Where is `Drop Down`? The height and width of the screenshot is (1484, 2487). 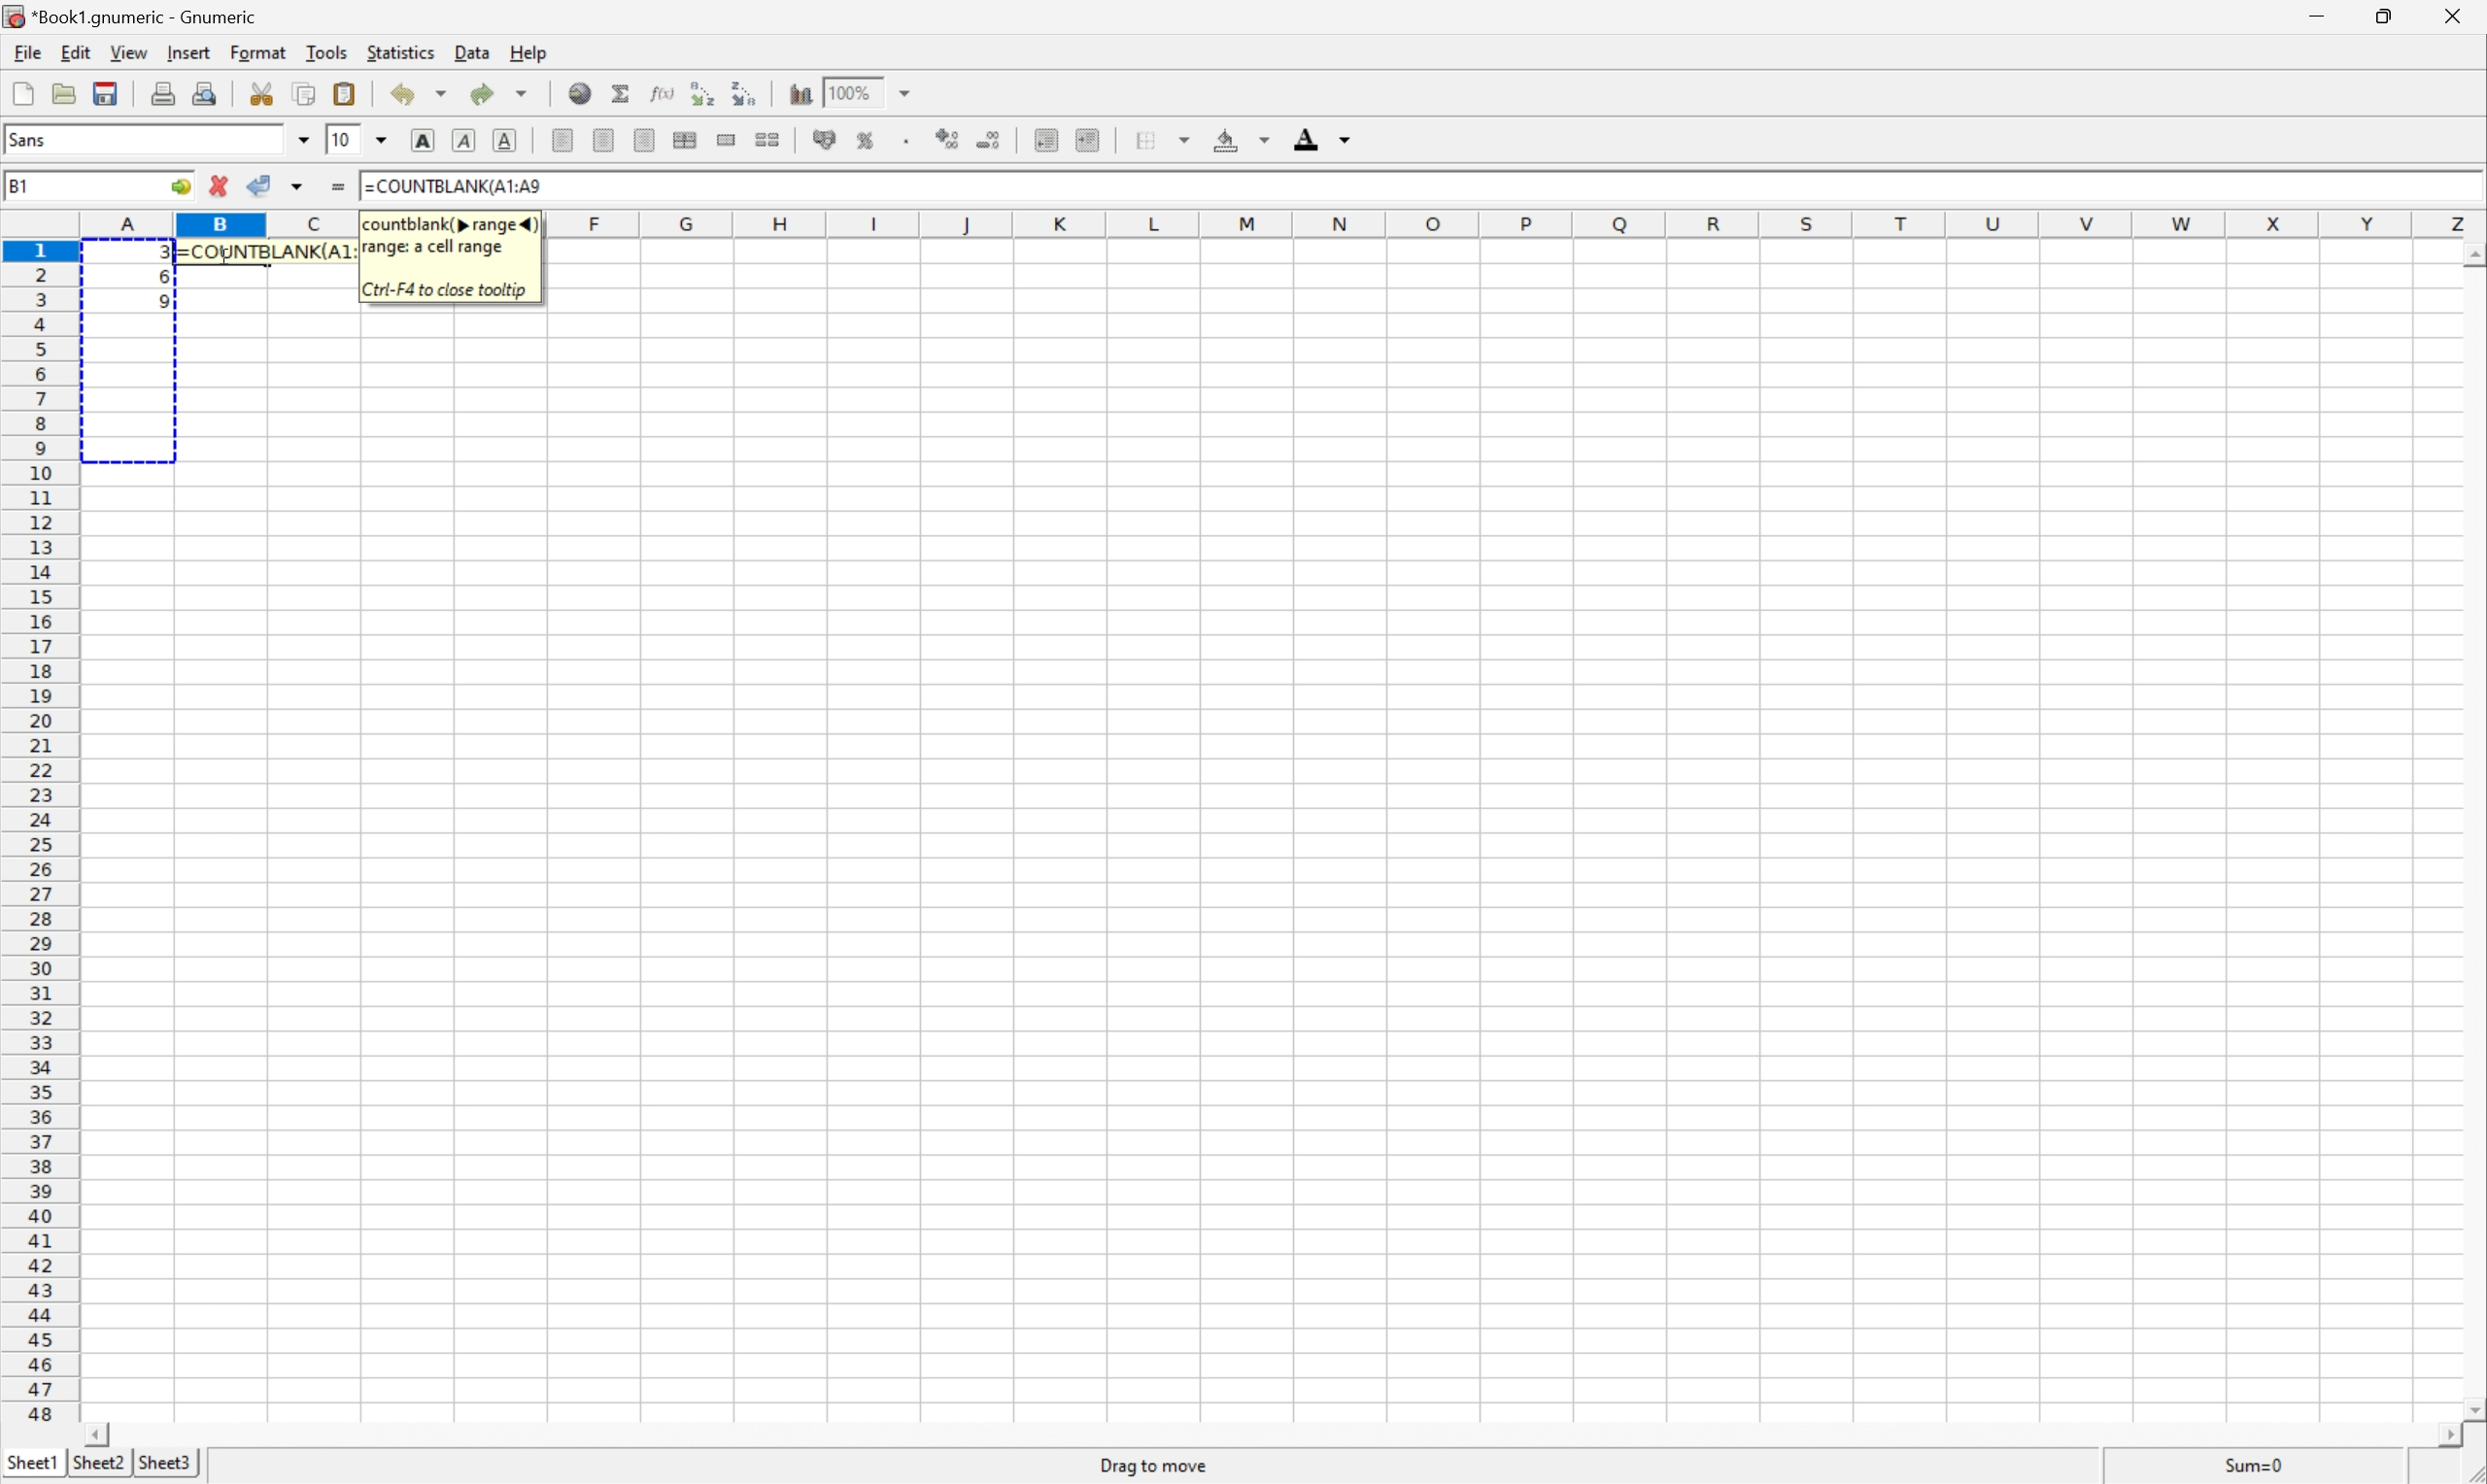 Drop Down is located at coordinates (303, 140).